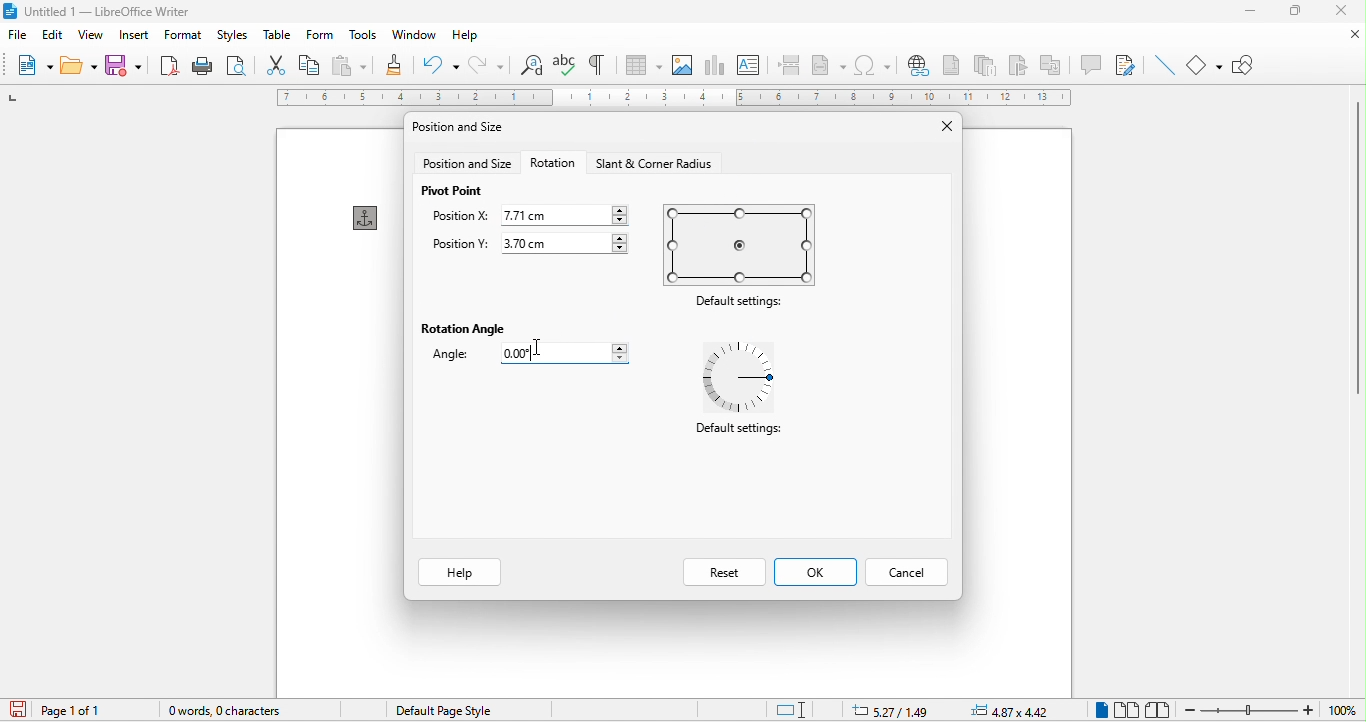 The height and width of the screenshot is (722, 1366). Describe the element at coordinates (887, 710) in the screenshot. I see `5.27/1.49` at that location.